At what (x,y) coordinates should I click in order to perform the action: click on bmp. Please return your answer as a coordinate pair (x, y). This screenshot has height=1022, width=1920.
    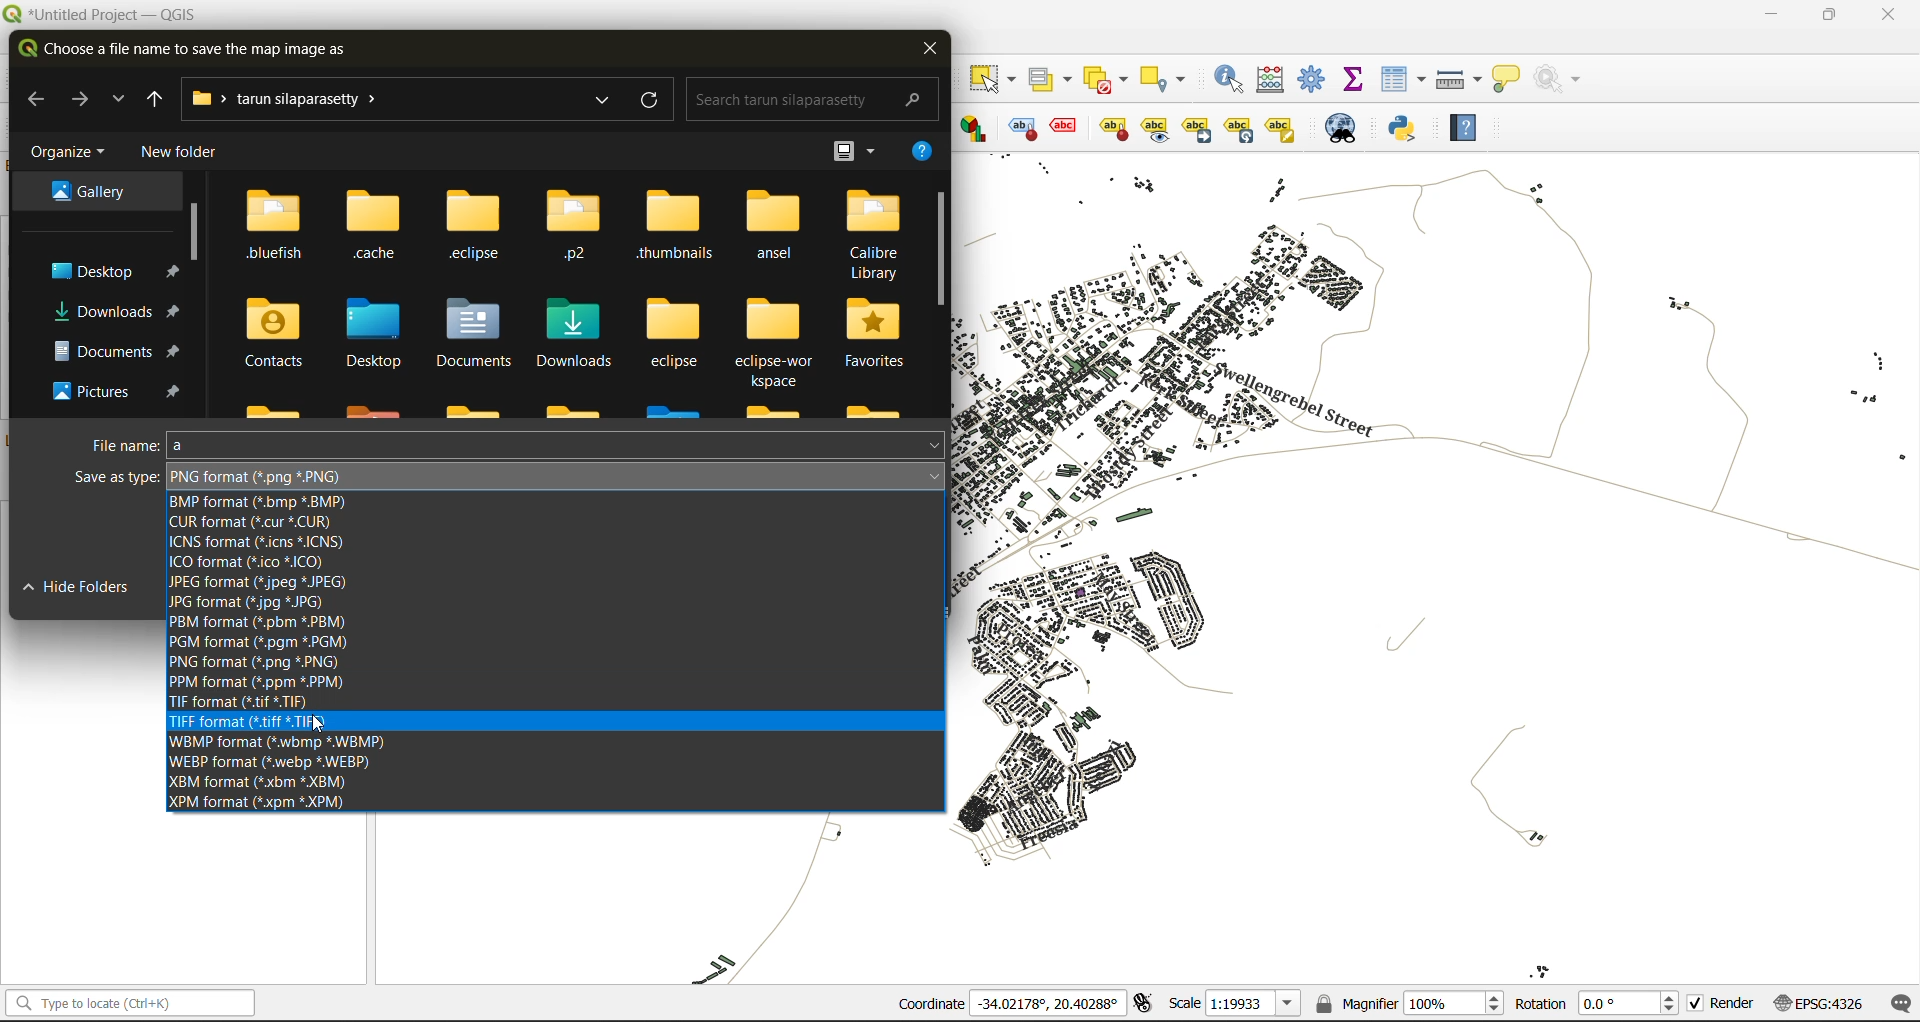
    Looking at the image, I should click on (263, 504).